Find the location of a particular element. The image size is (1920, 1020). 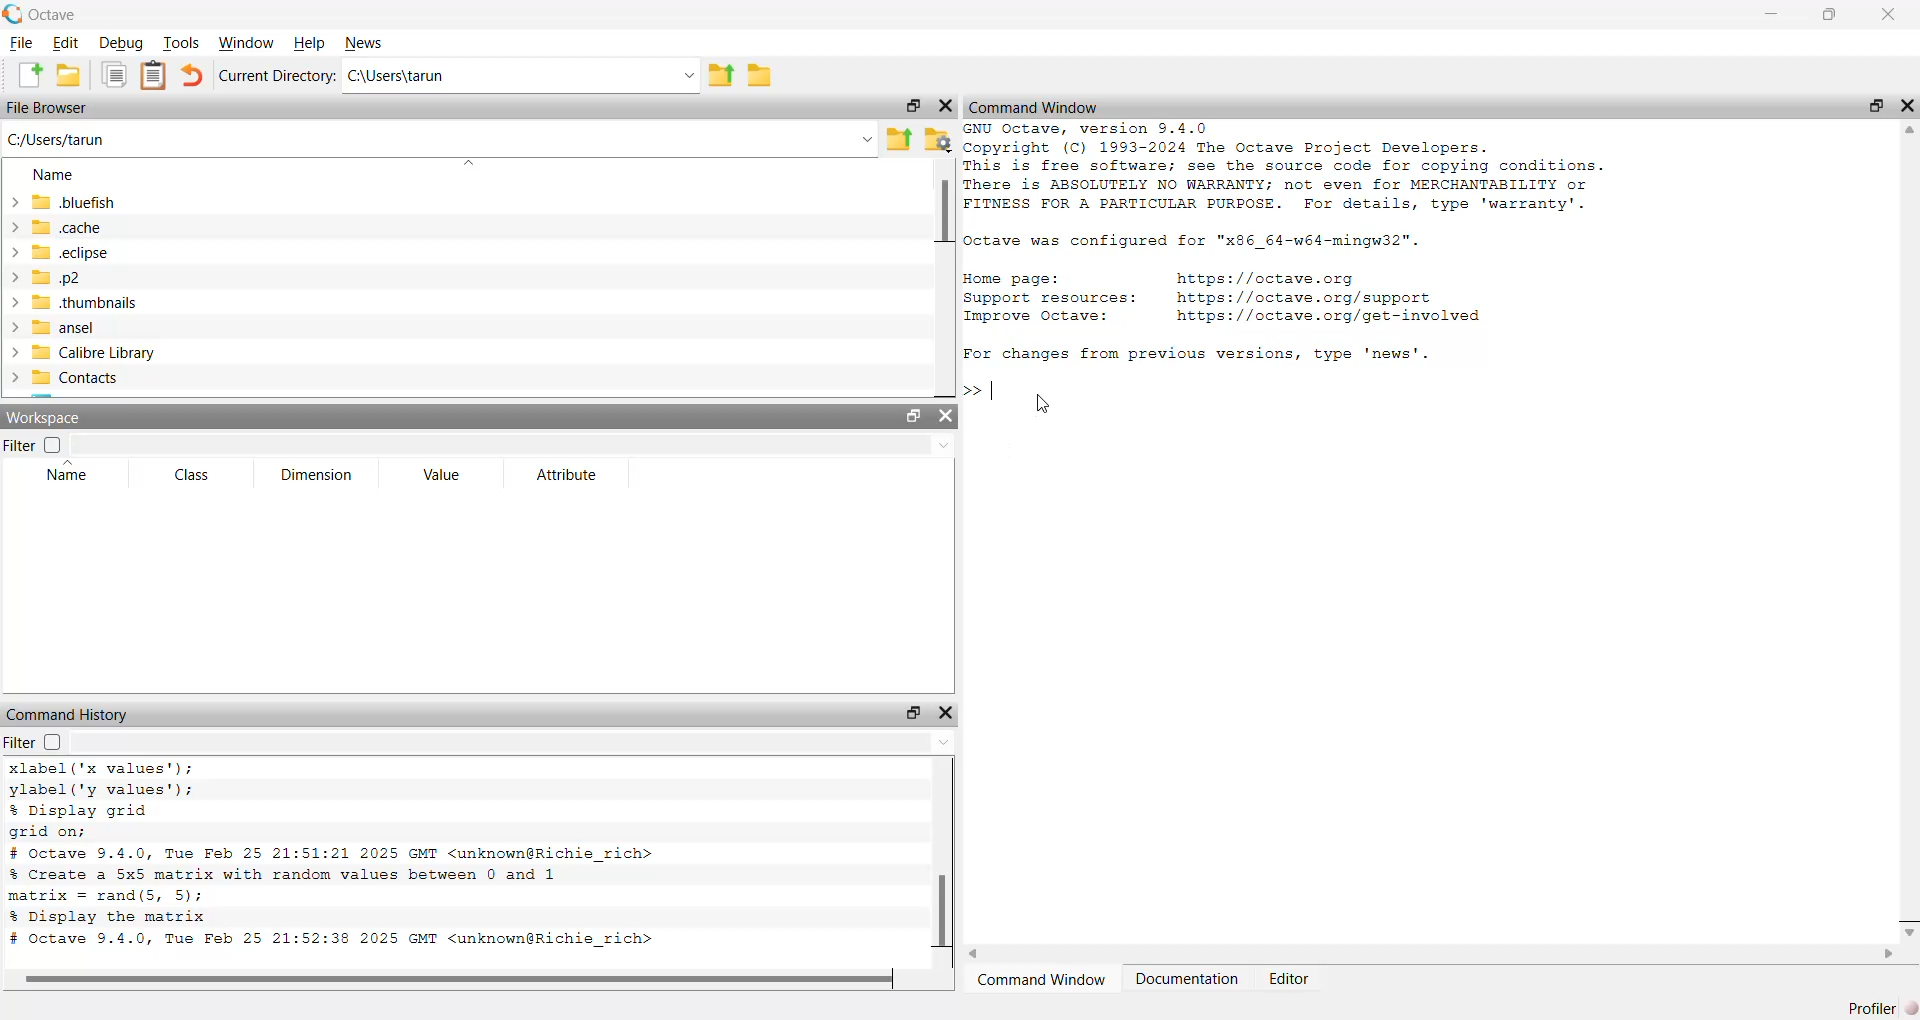

close is located at coordinates (1894, 15).